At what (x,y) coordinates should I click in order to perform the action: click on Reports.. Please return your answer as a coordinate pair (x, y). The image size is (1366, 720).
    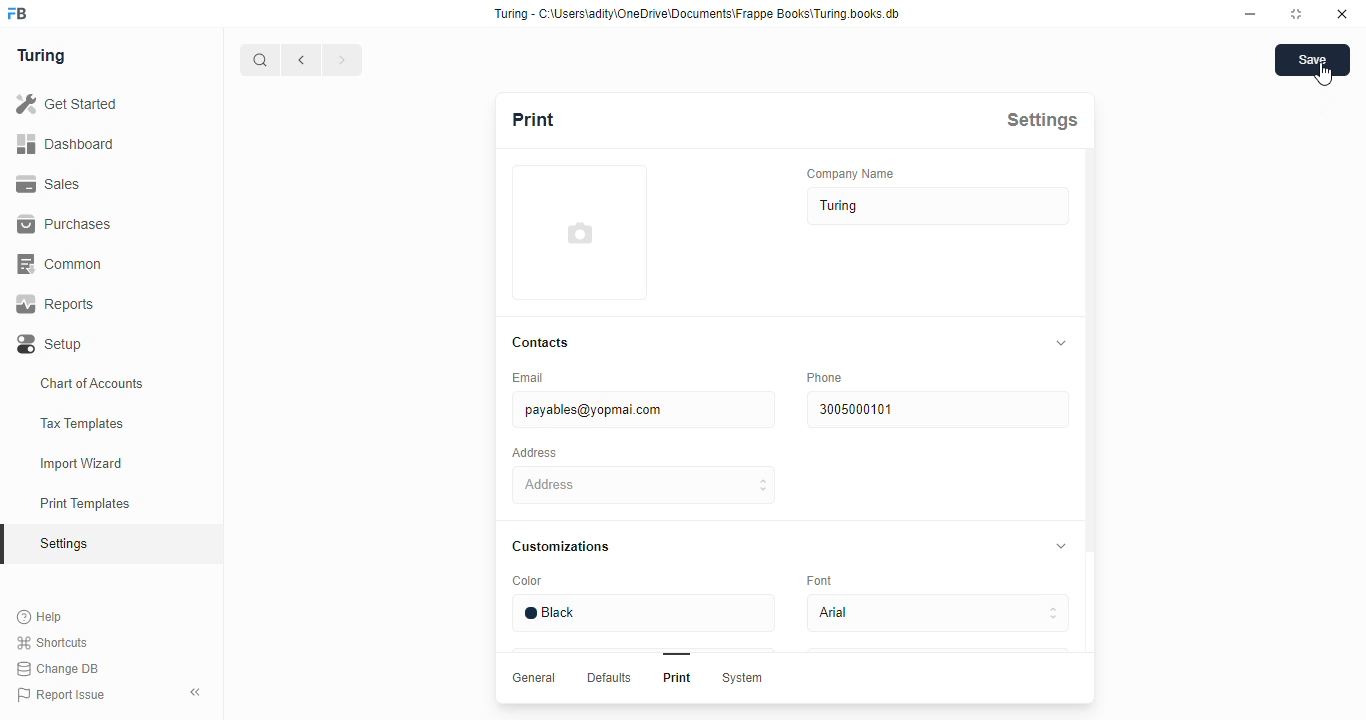
    Looking at the image, I should click on (108, 304).